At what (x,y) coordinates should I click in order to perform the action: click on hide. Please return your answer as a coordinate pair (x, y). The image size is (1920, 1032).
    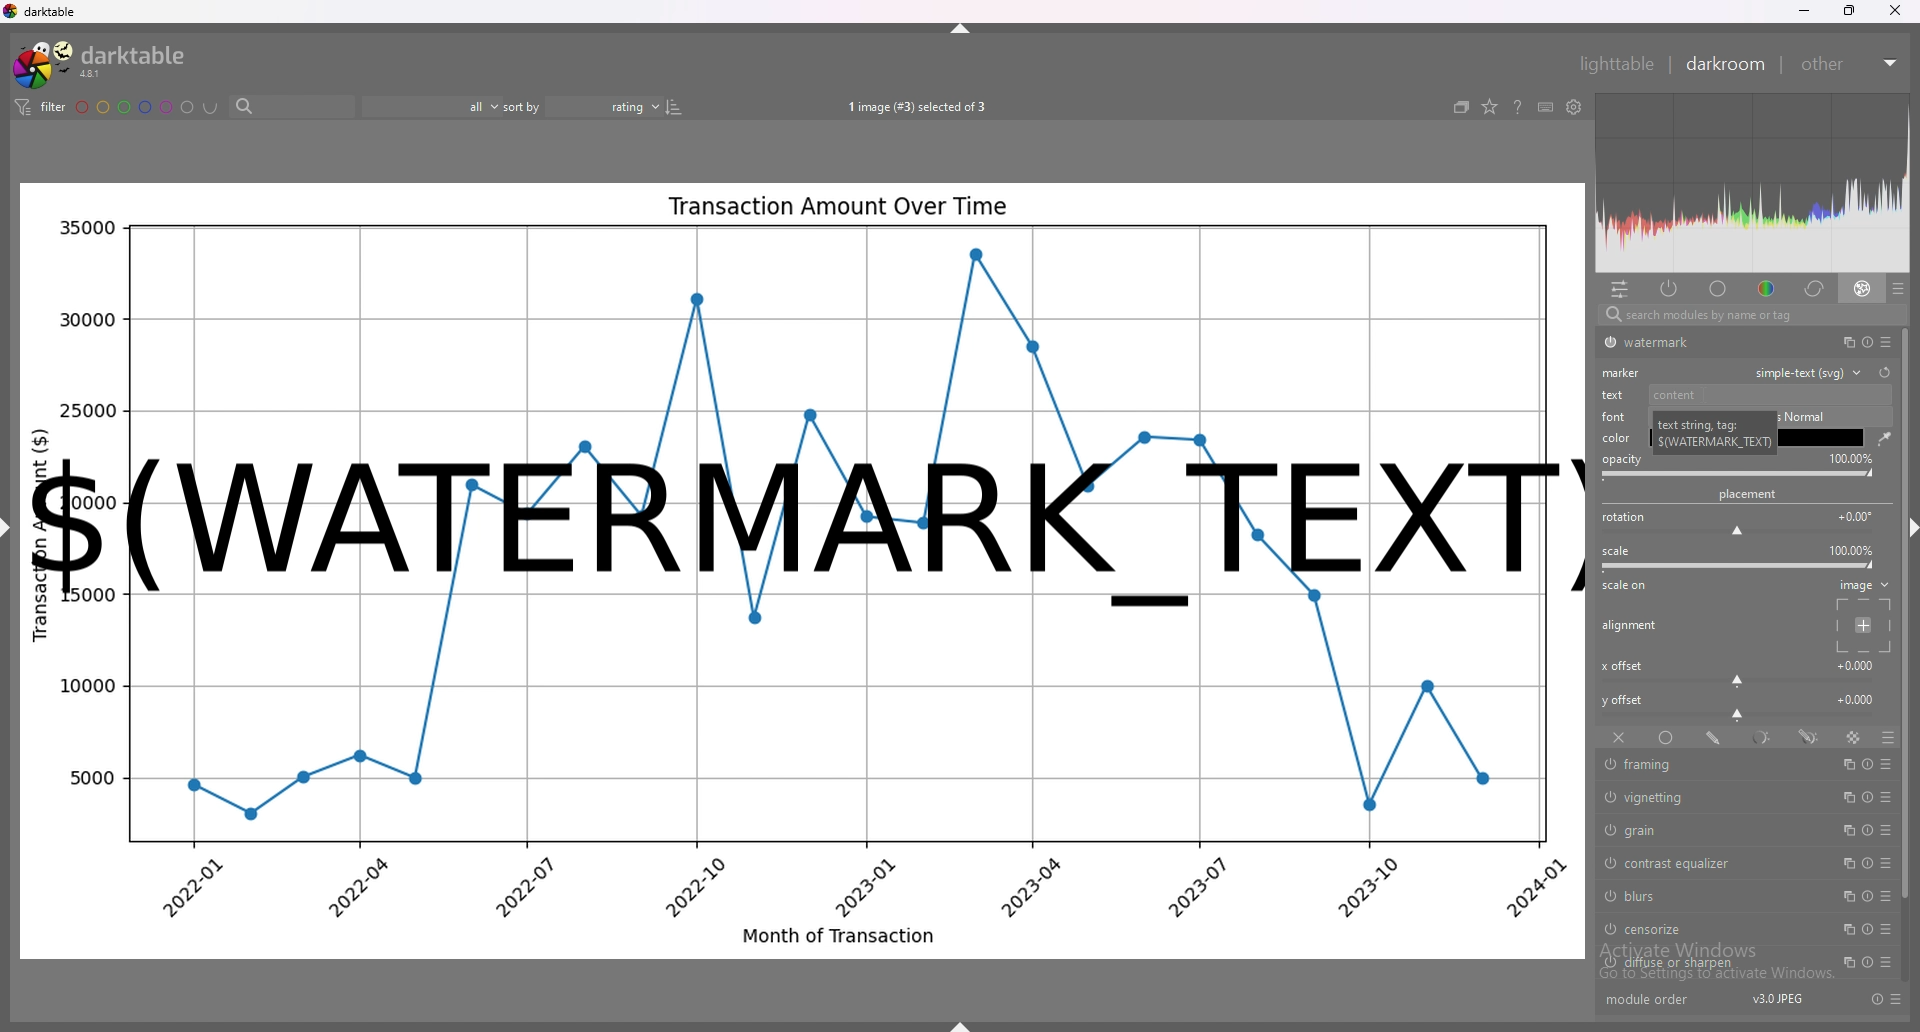
    Looking at the image, I should click on (1908, 531).